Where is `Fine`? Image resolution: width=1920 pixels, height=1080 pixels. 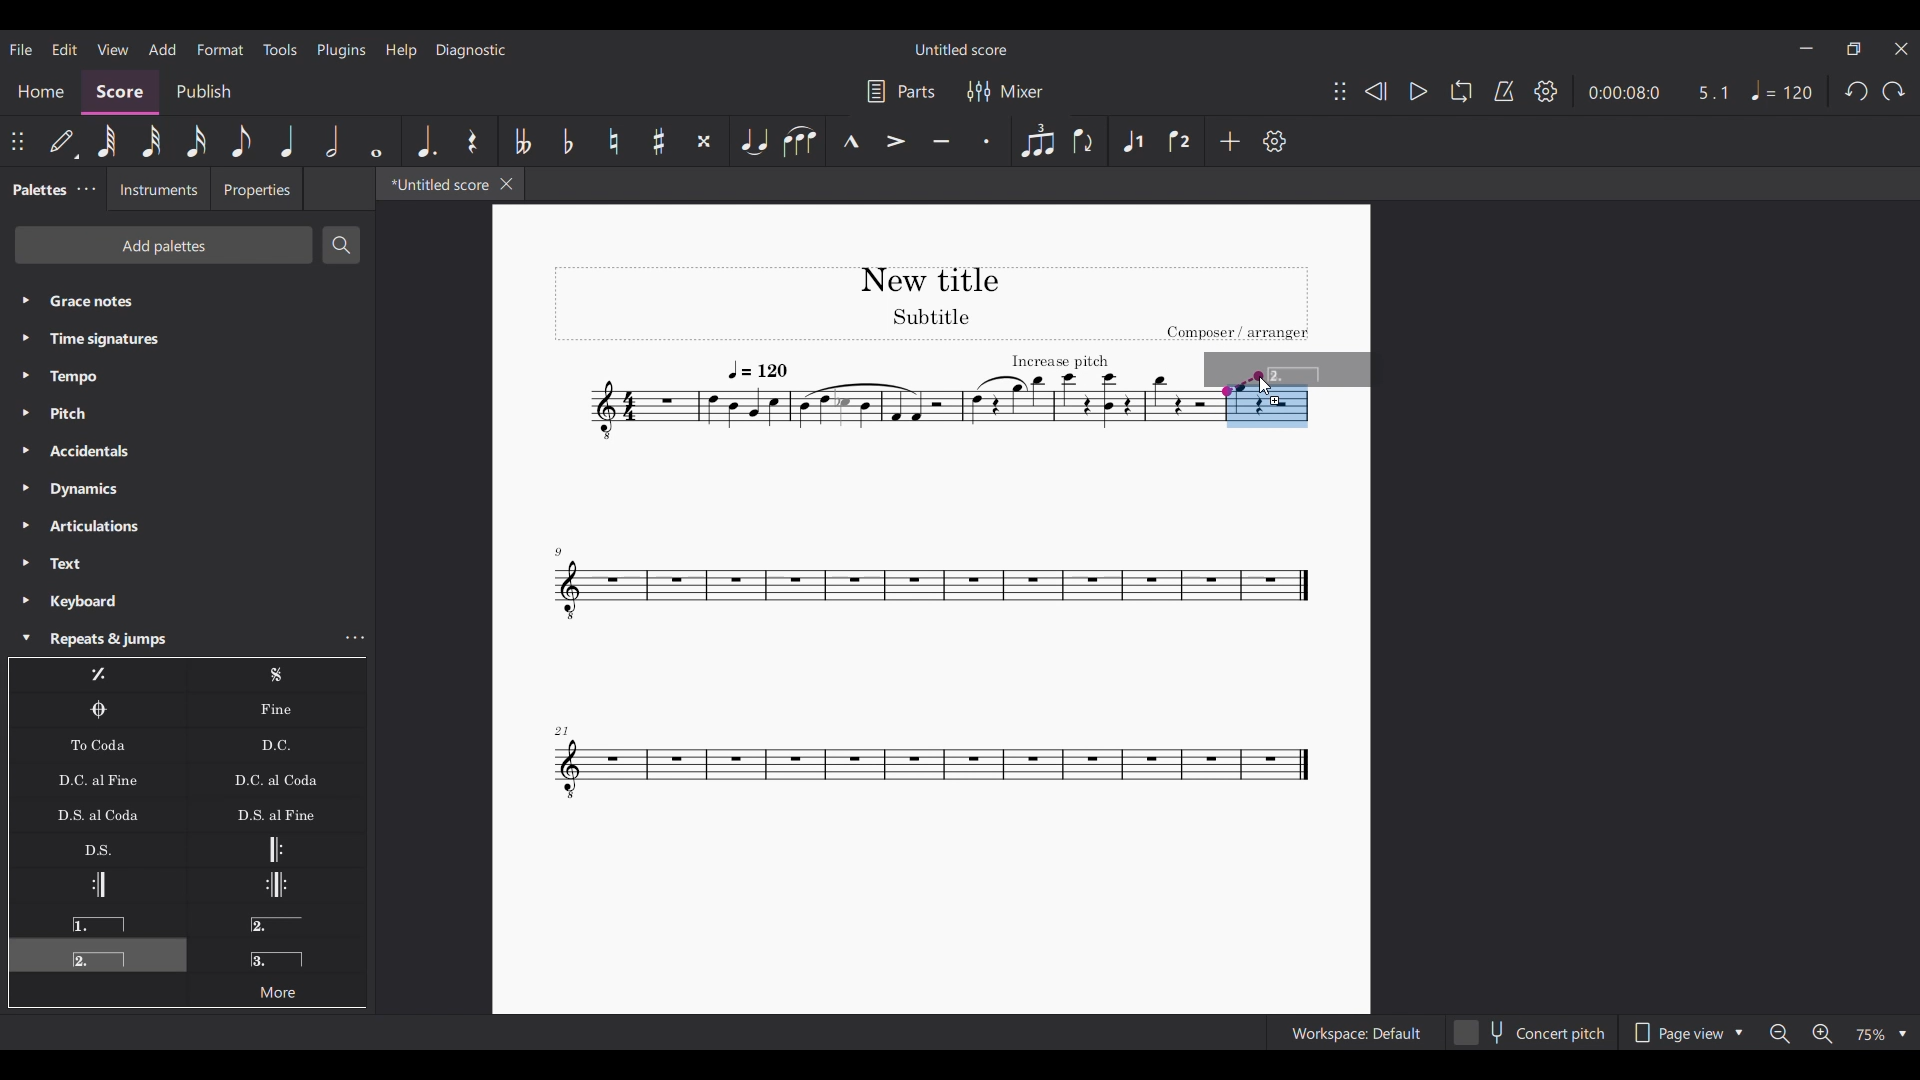
Fine is located at coordinates (276, 710).